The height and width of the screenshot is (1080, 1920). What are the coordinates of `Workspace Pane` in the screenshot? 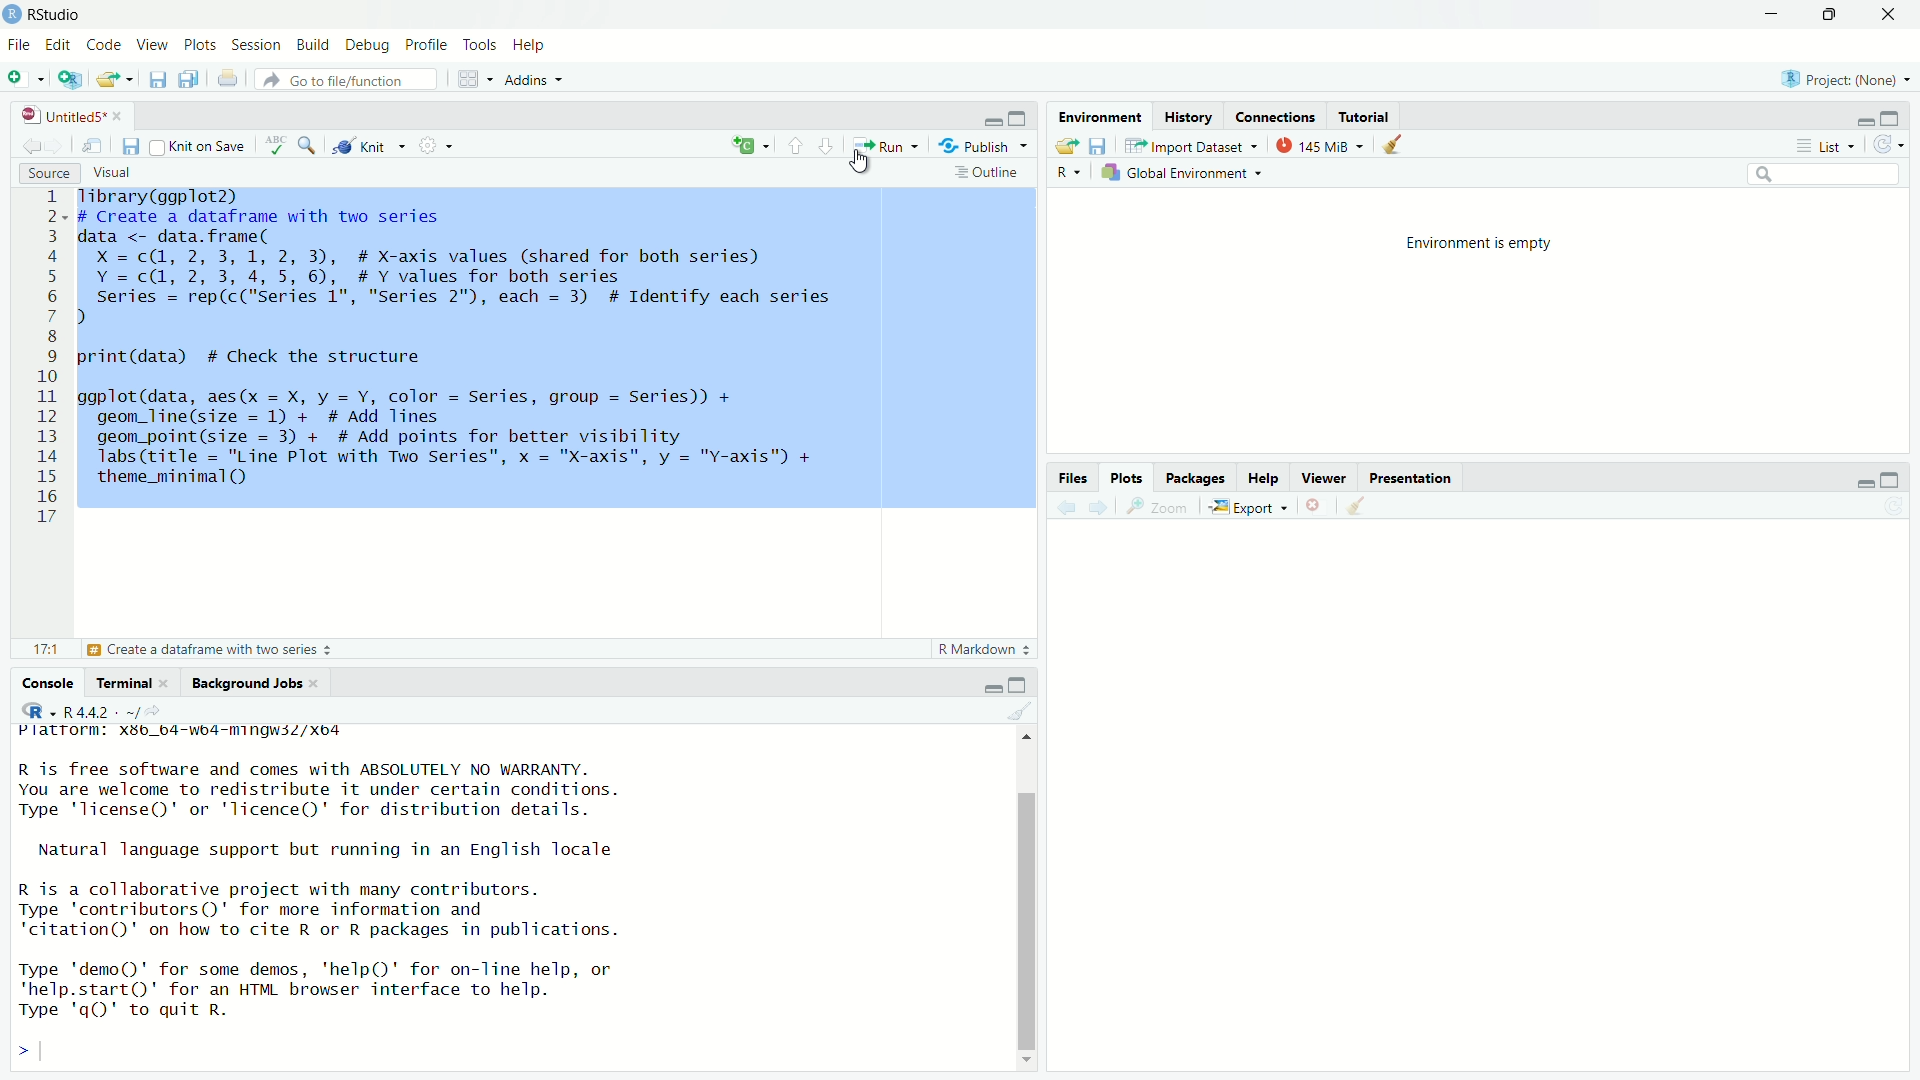 It's located at (474, 80).